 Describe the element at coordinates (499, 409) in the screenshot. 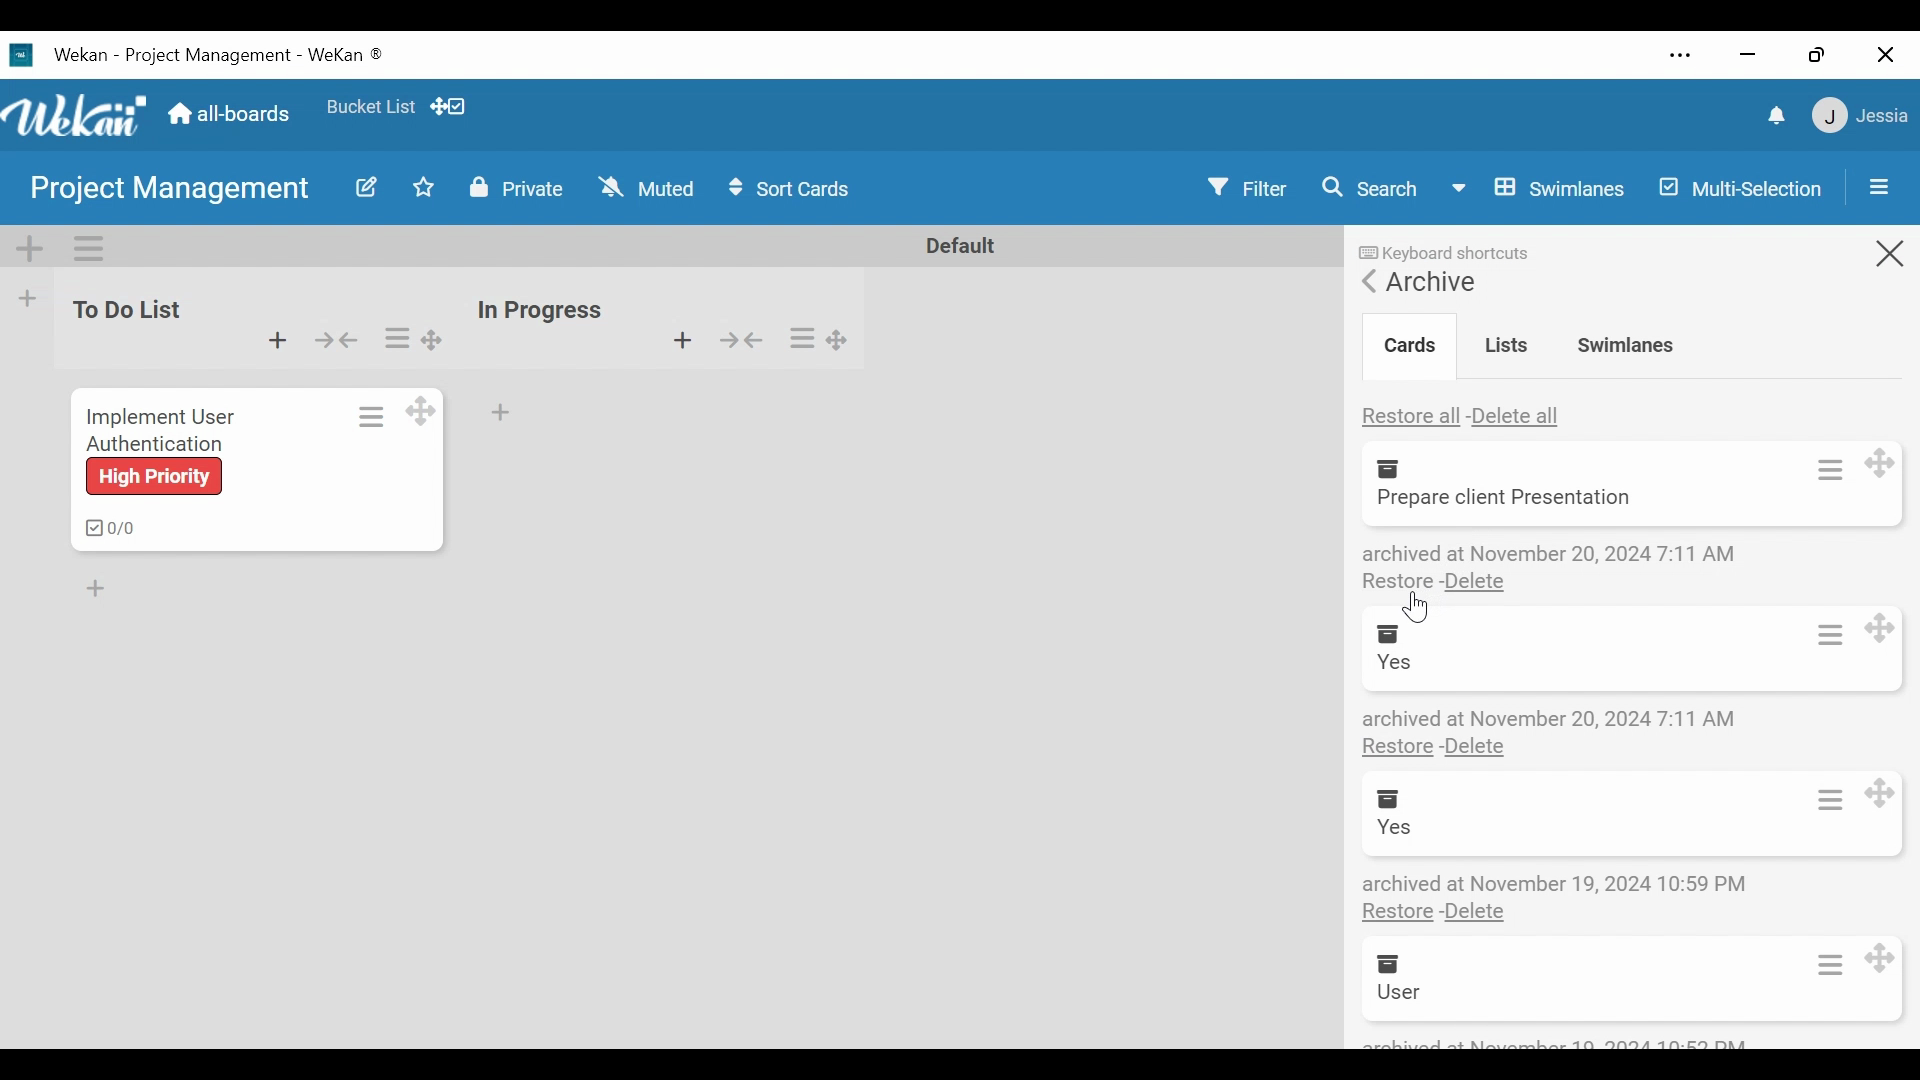

I see `Add card Bottom of the list` at that location.